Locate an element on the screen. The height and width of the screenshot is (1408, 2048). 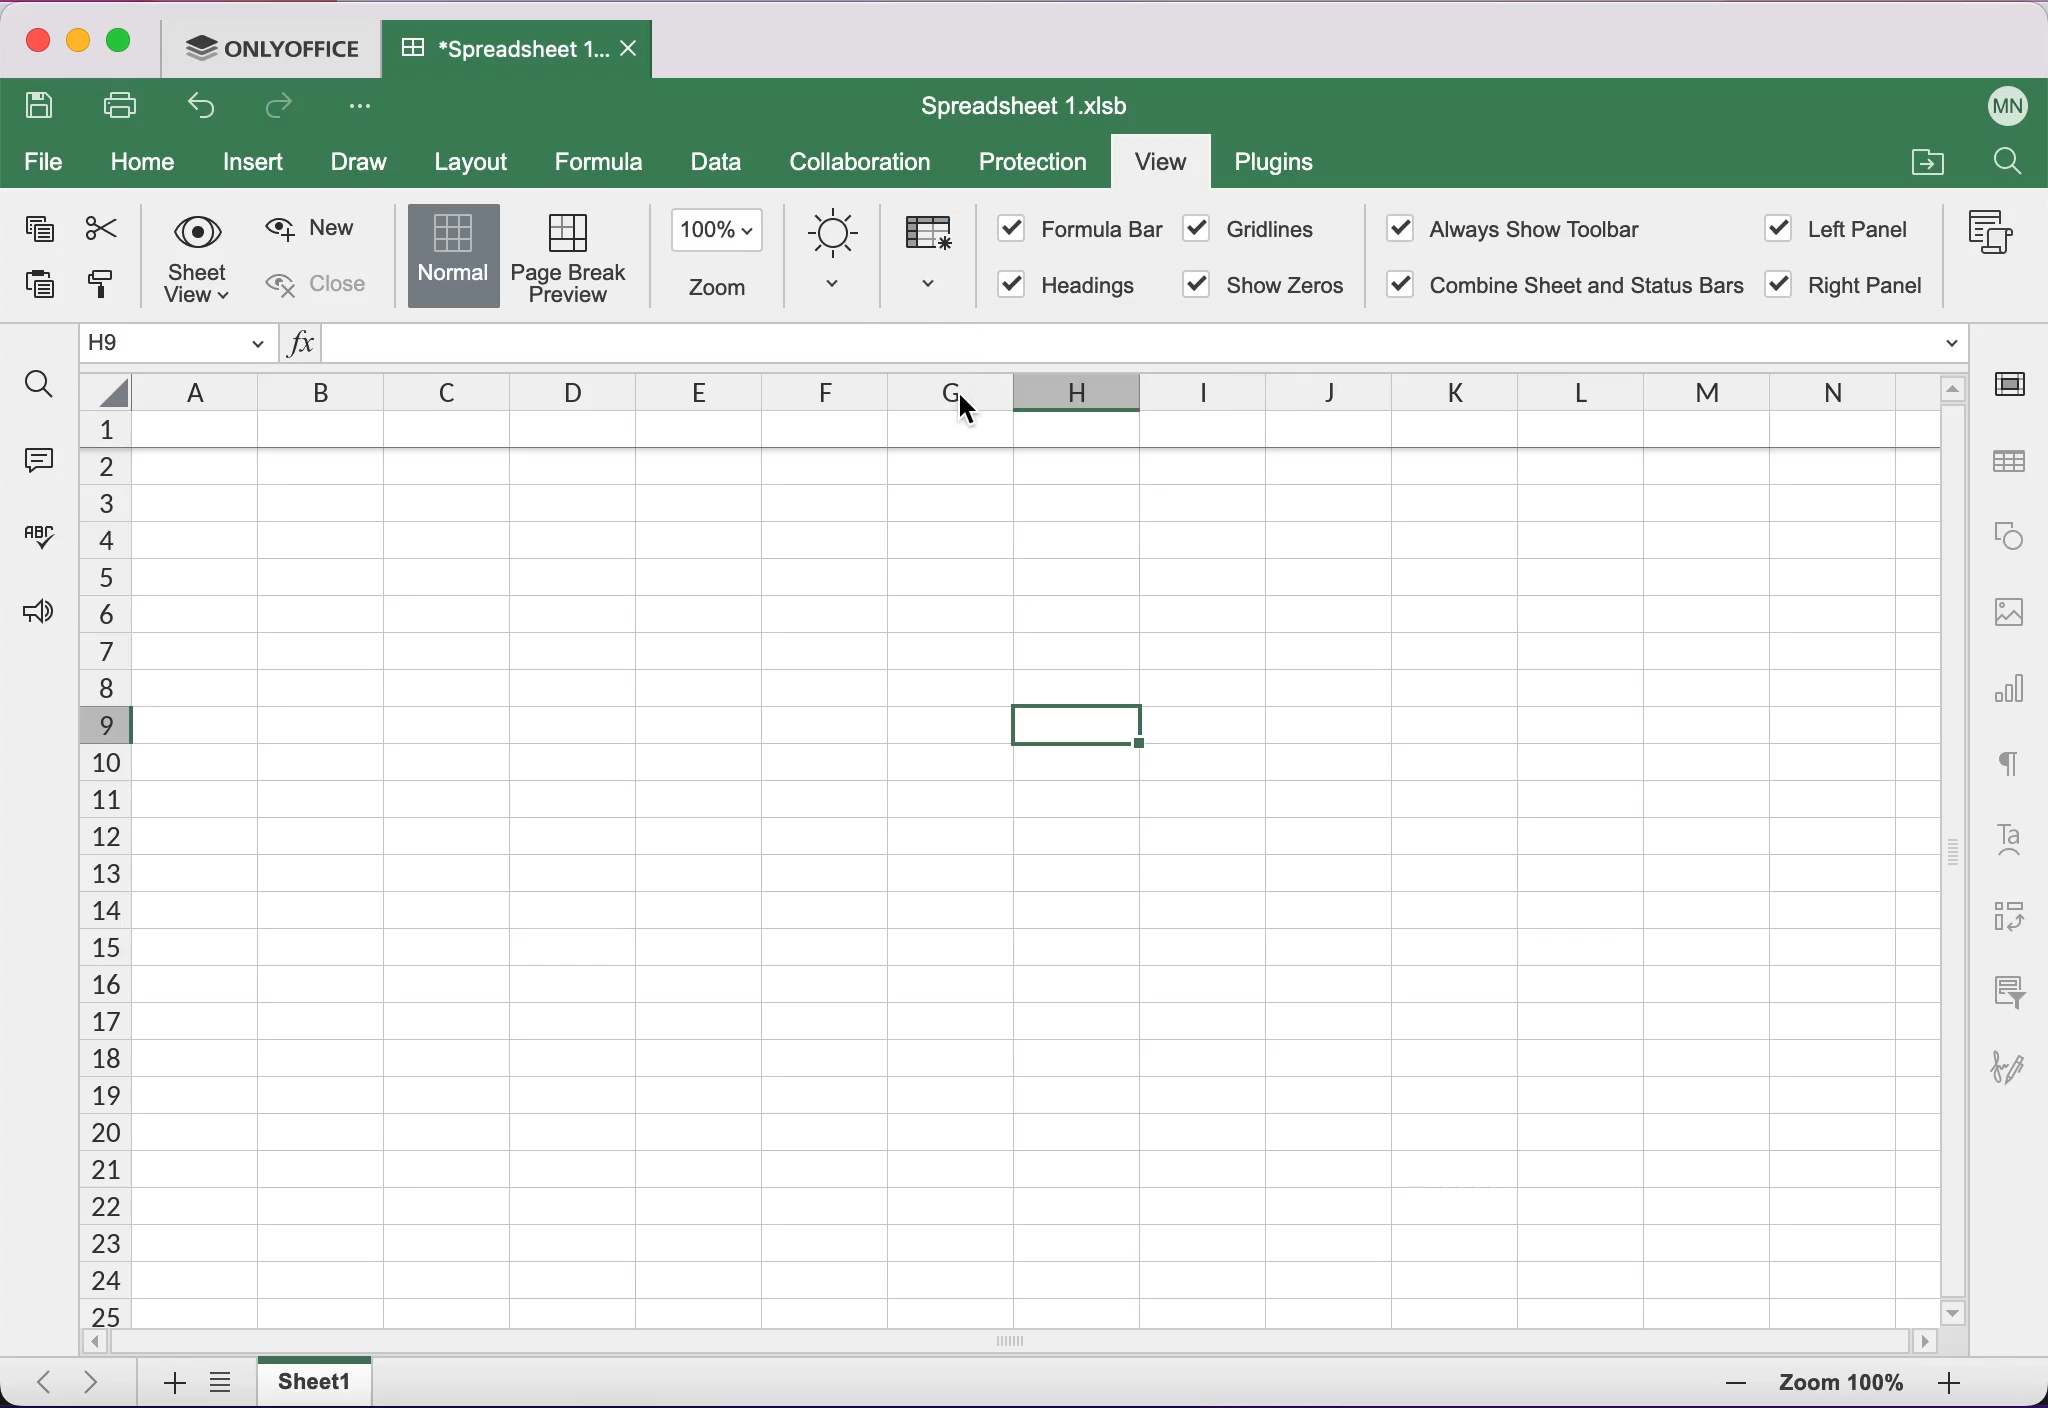
layout is located at coordinates (476, 160).